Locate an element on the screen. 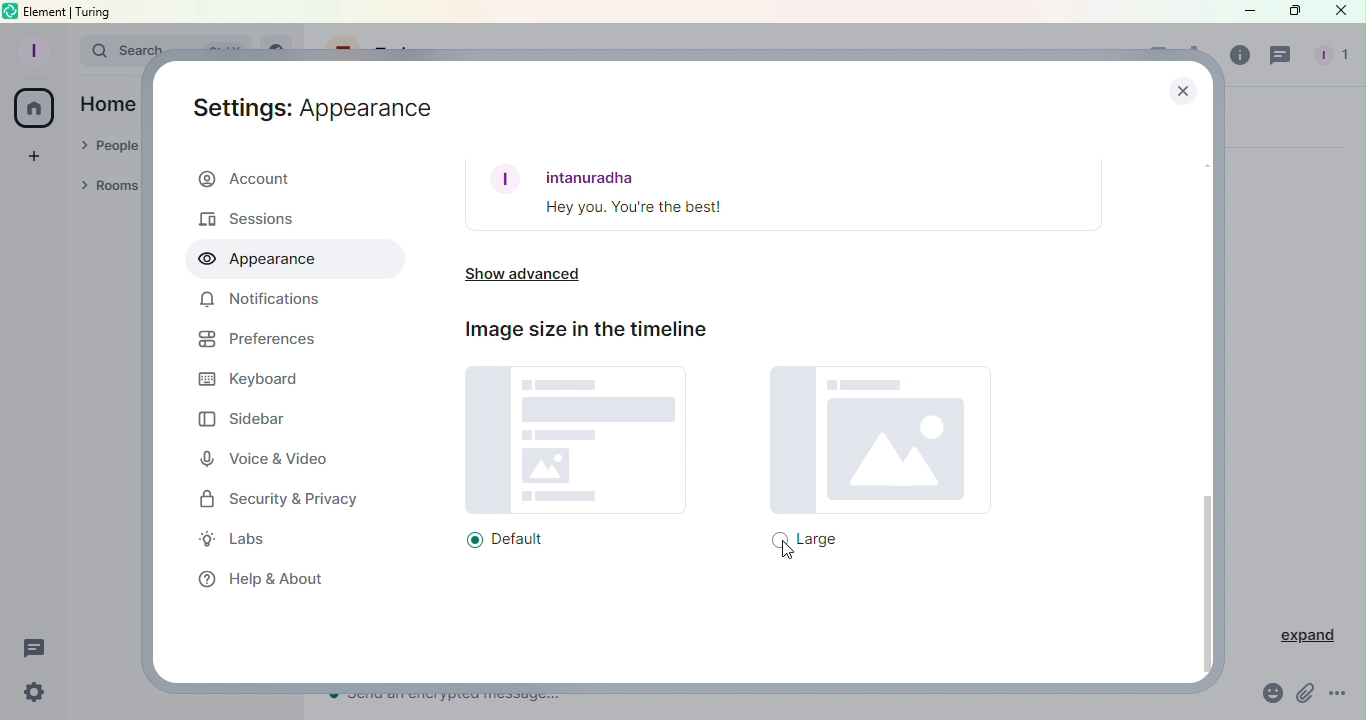 The width and height of the screenshot is (1366, 720). Show advanced is located at coordinates (531, 270).